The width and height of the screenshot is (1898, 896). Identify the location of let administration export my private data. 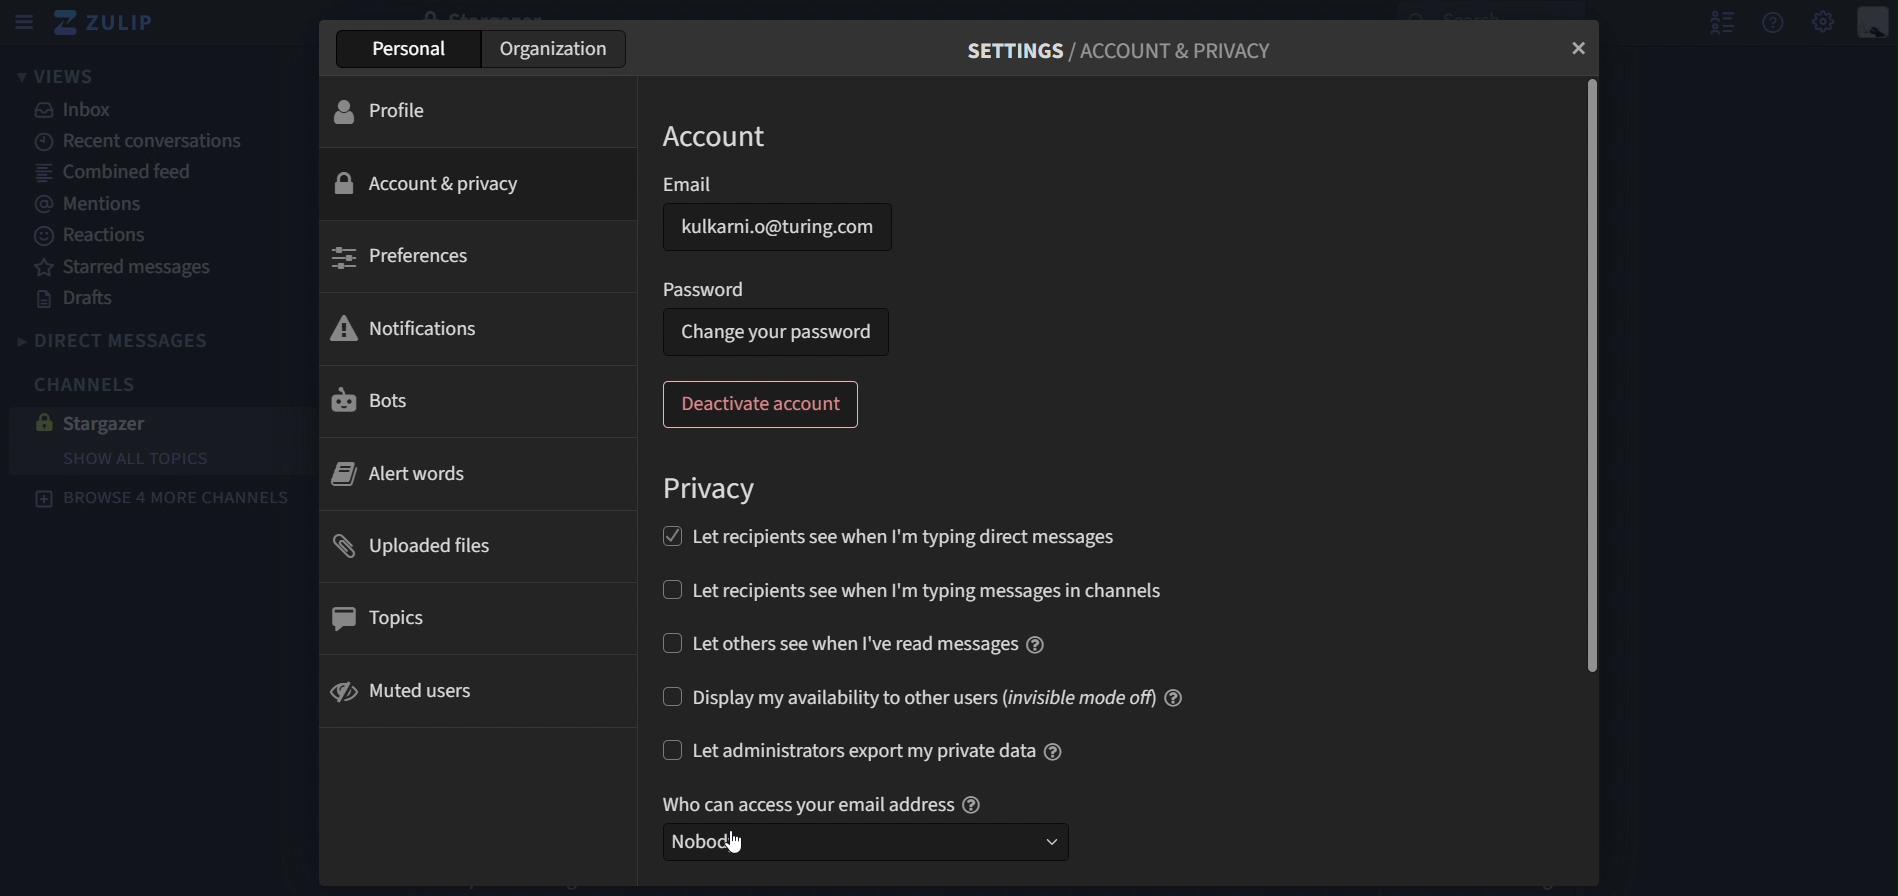
(867, 753).